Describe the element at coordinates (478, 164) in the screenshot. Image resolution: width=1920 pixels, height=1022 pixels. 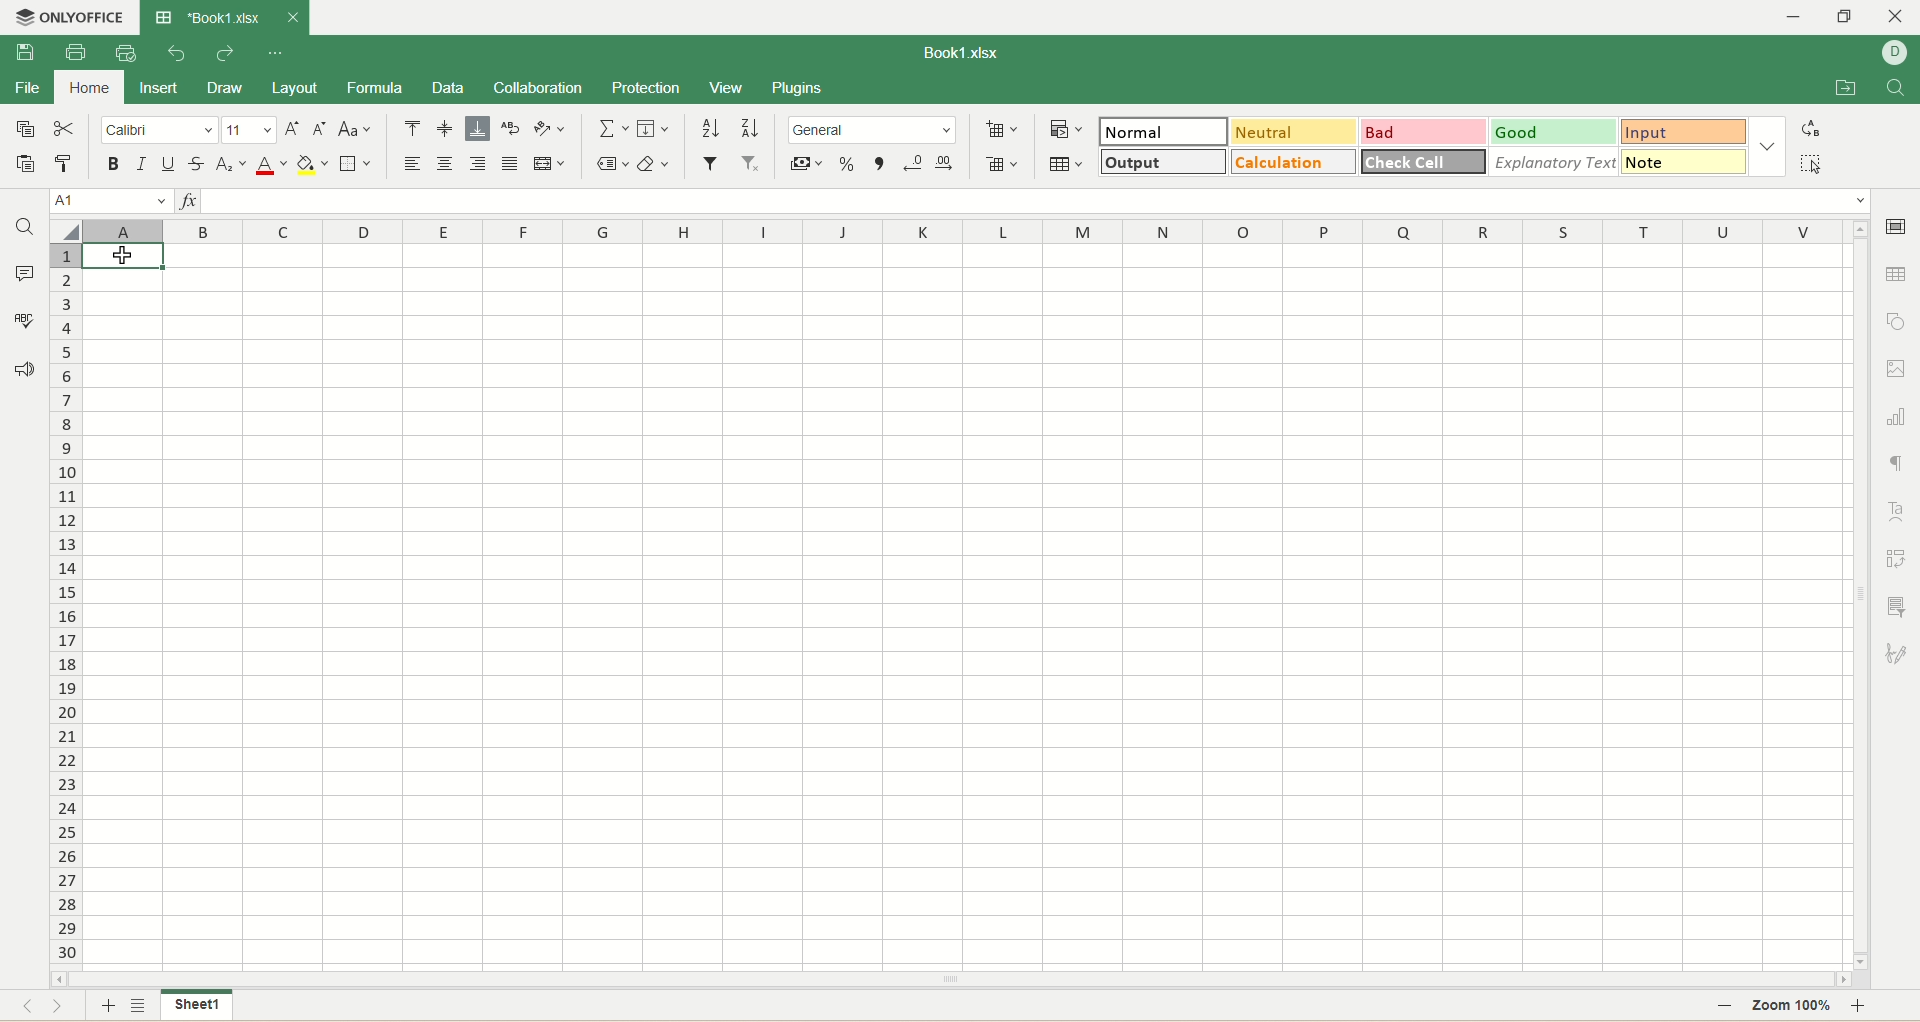
I see `align right` at that location.